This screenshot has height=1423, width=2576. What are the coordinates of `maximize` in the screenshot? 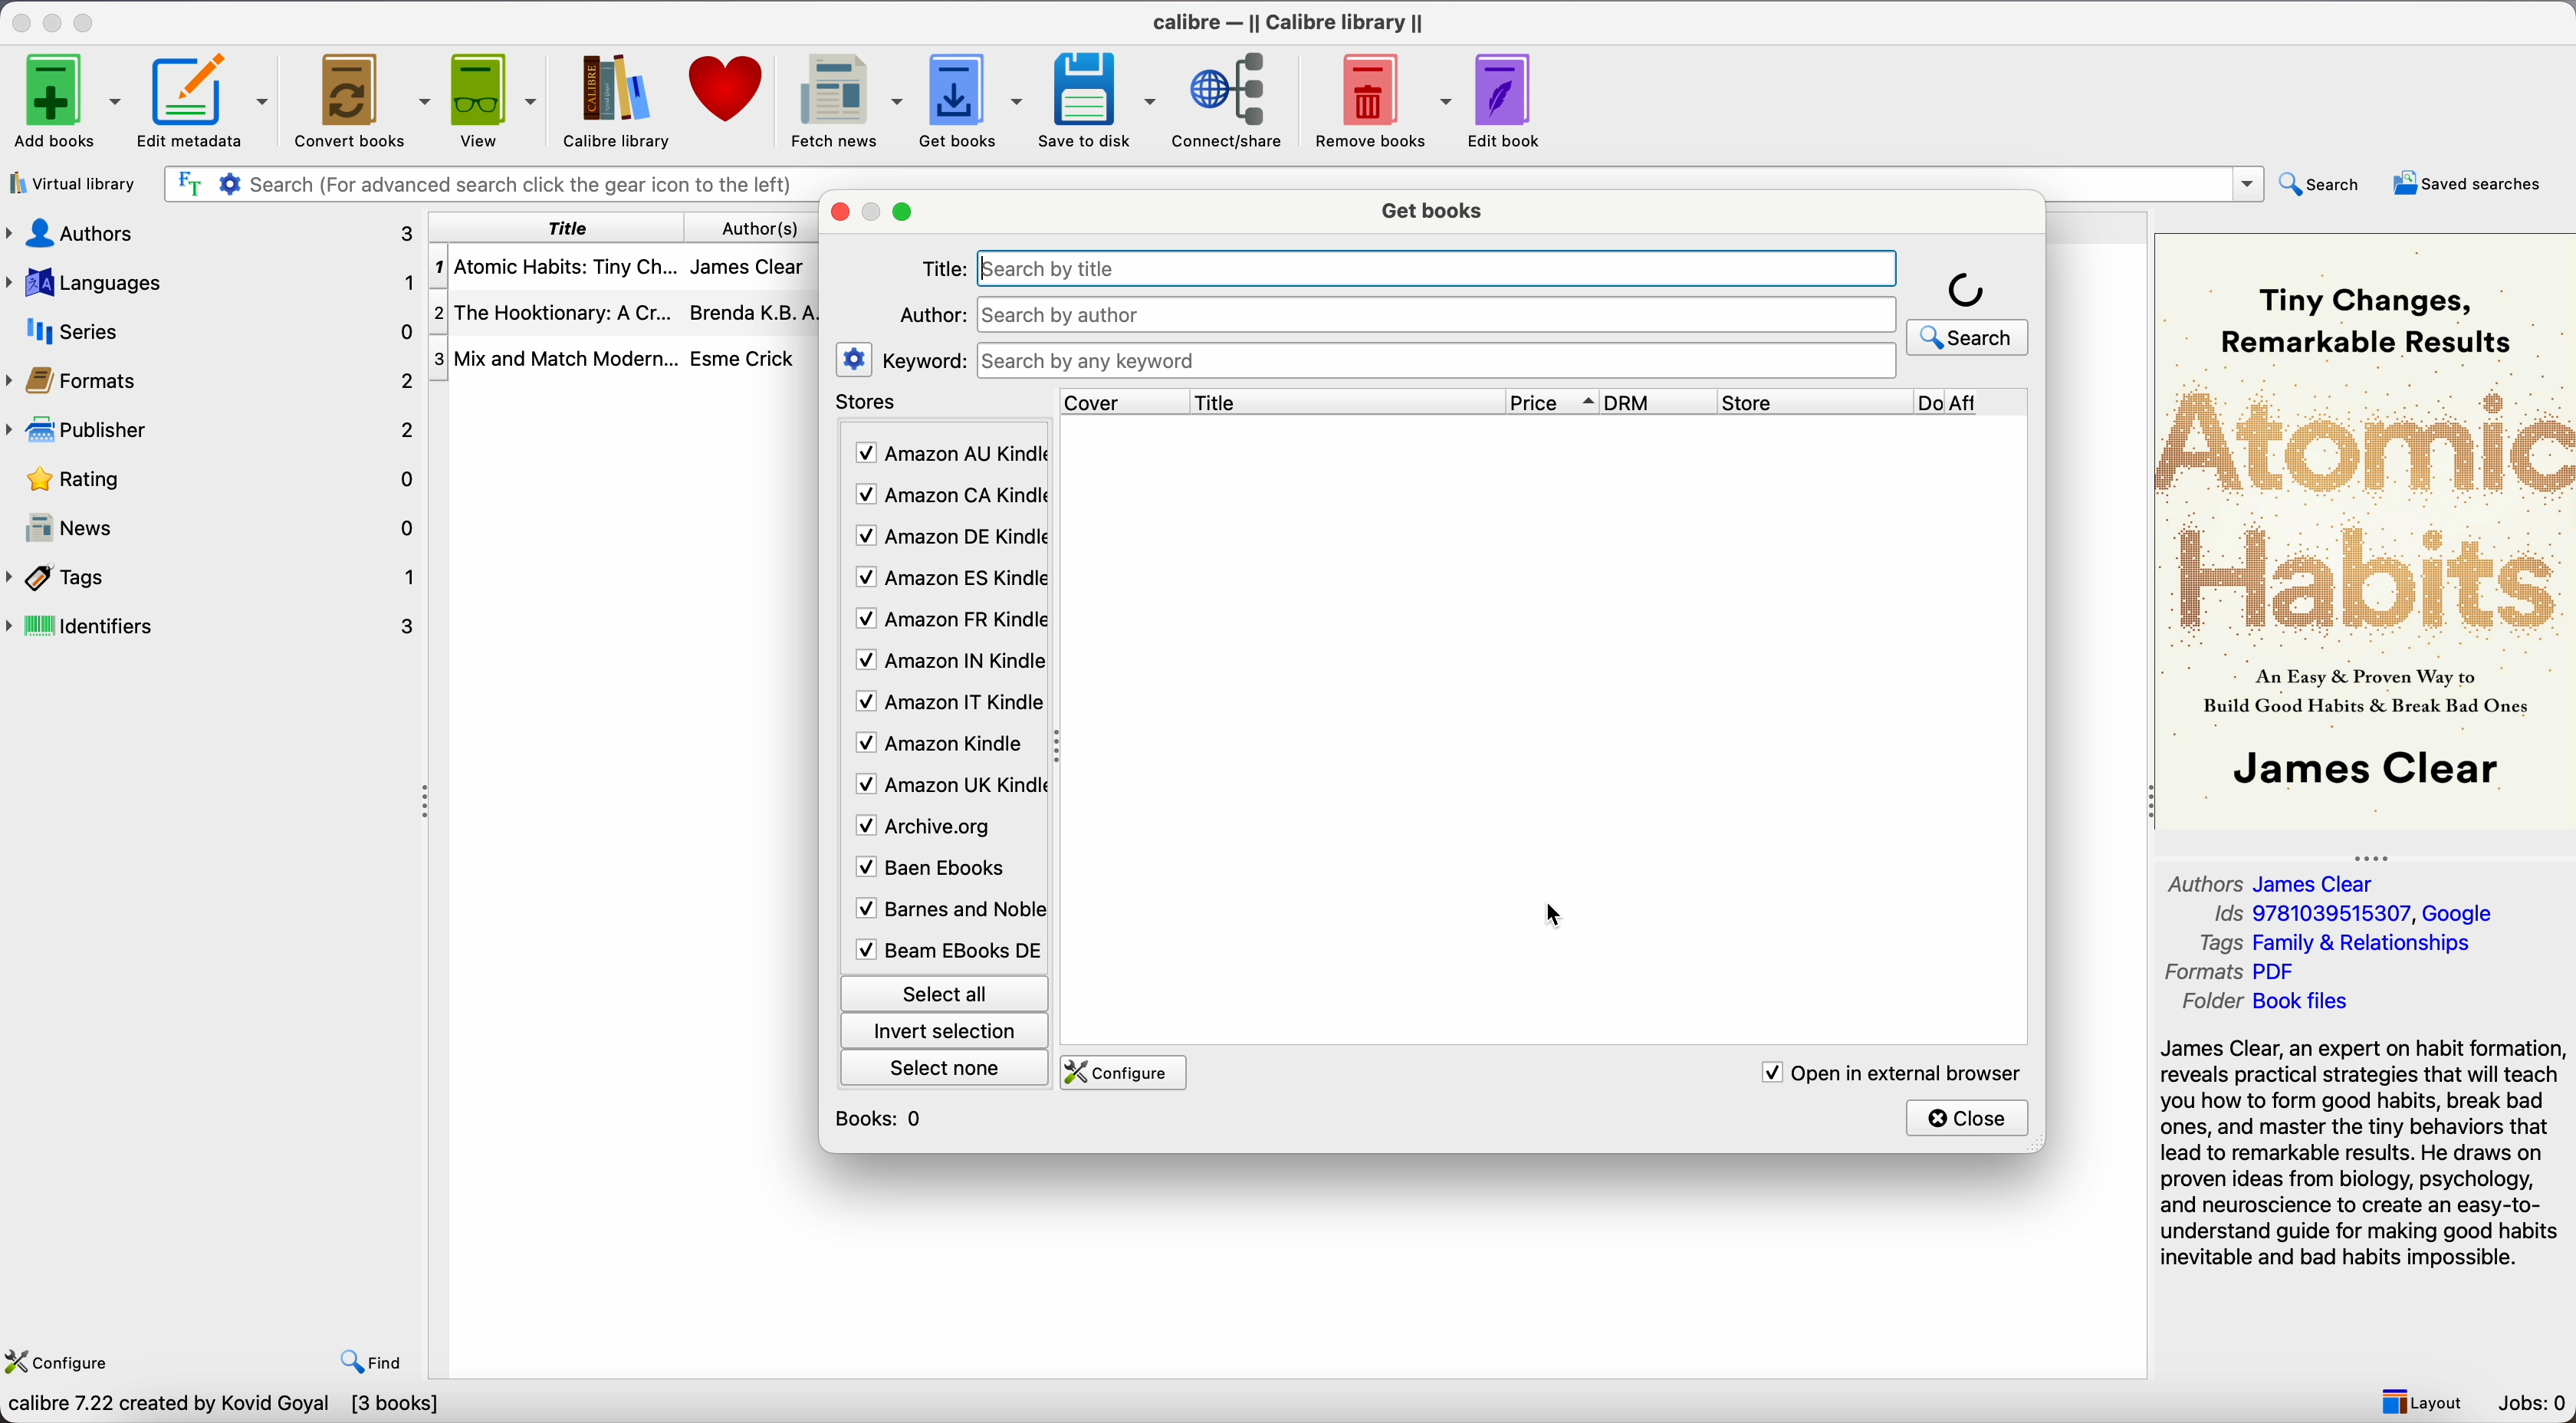 It's located at (88, 19).